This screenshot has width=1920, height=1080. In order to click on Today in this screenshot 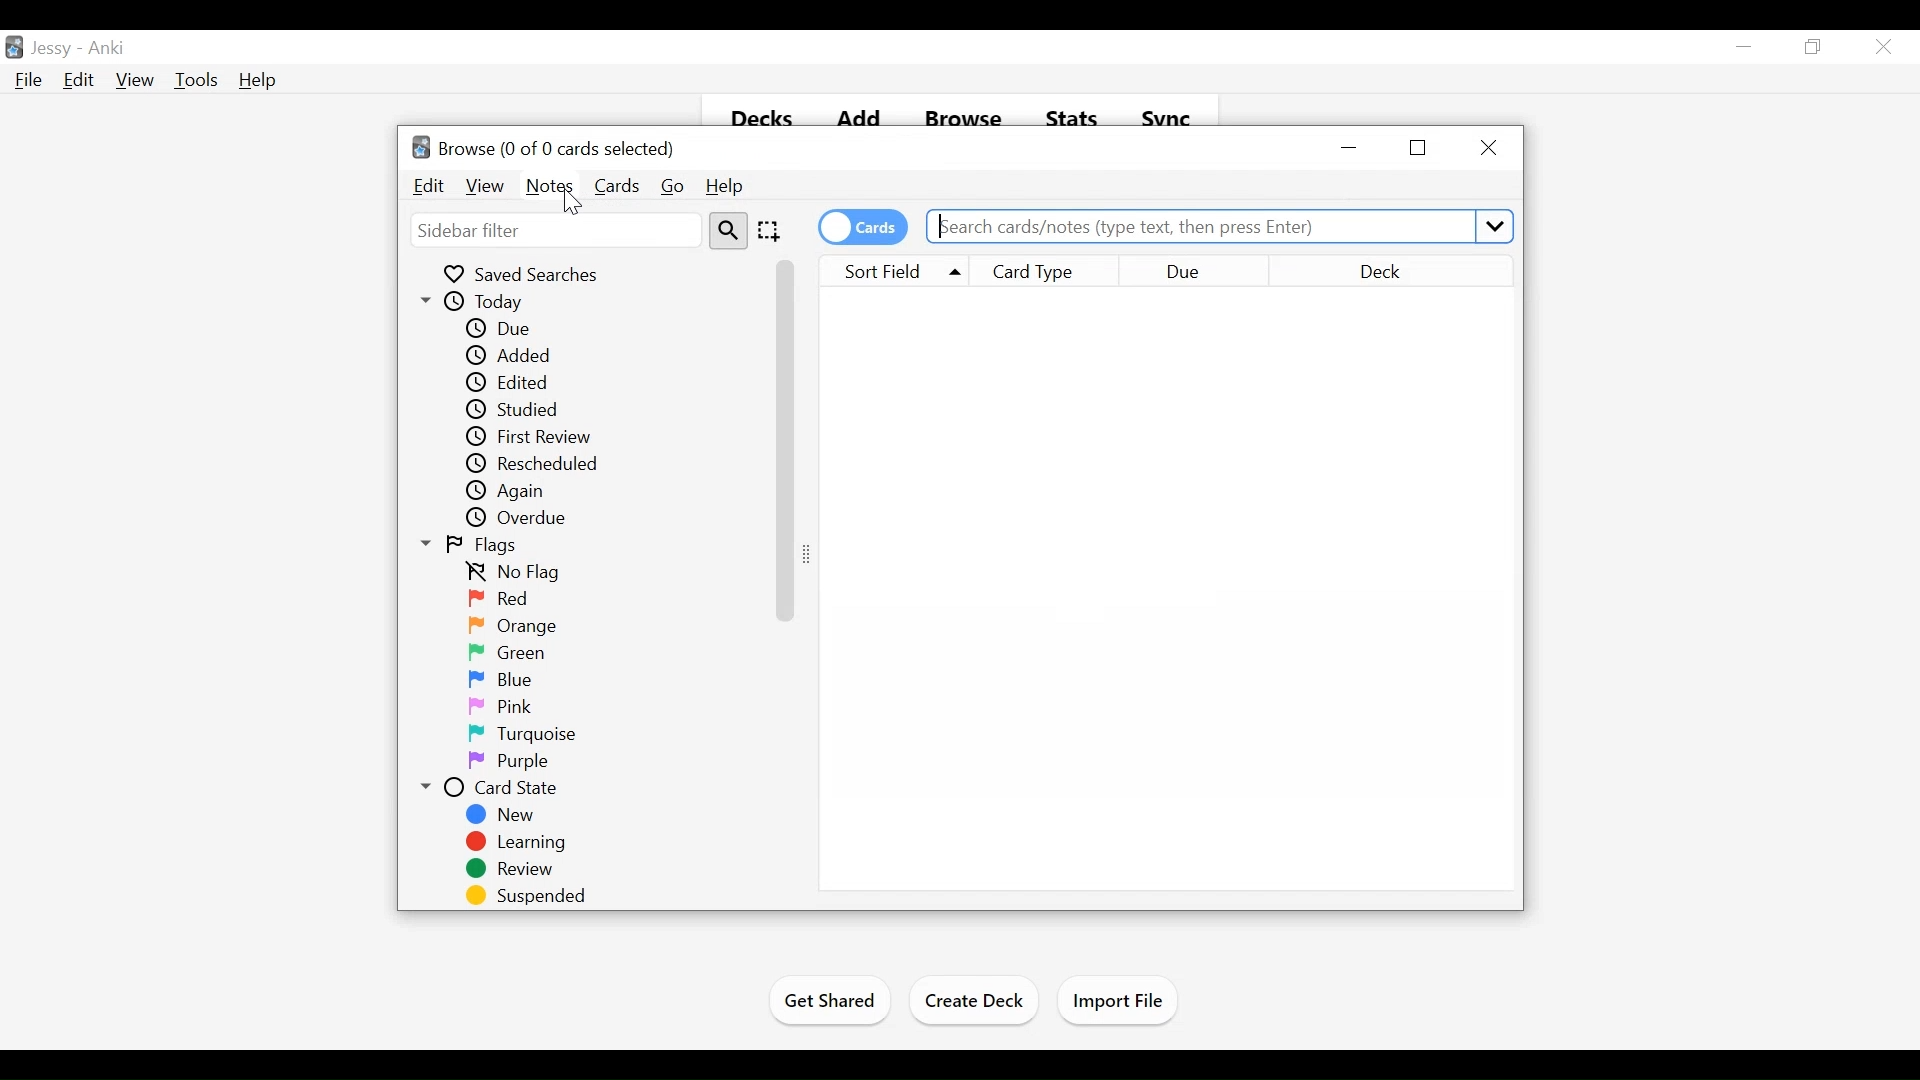, I will do `click(475, 302)`.